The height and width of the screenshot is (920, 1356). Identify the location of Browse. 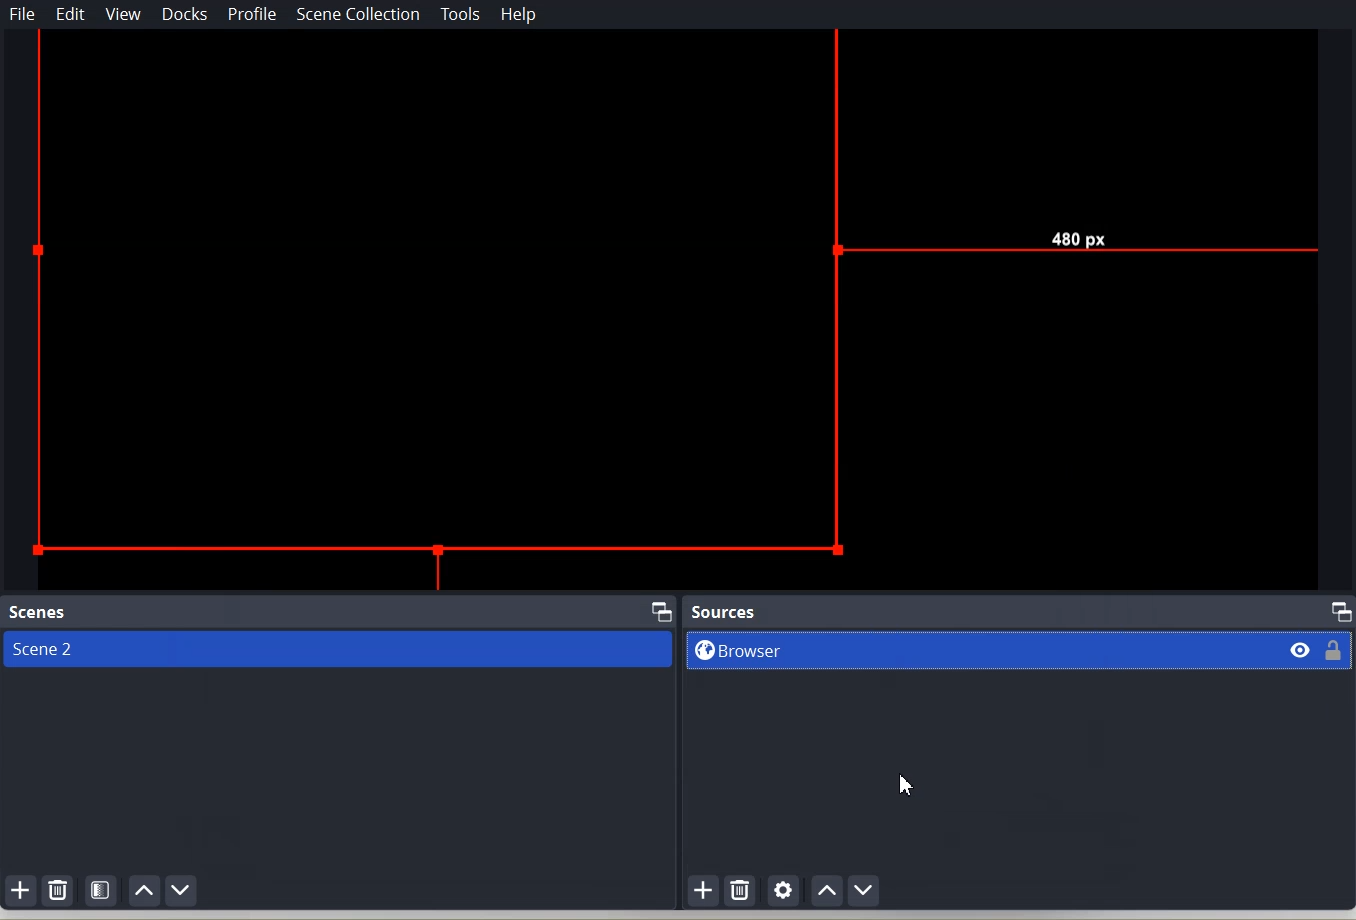
(974, 652).